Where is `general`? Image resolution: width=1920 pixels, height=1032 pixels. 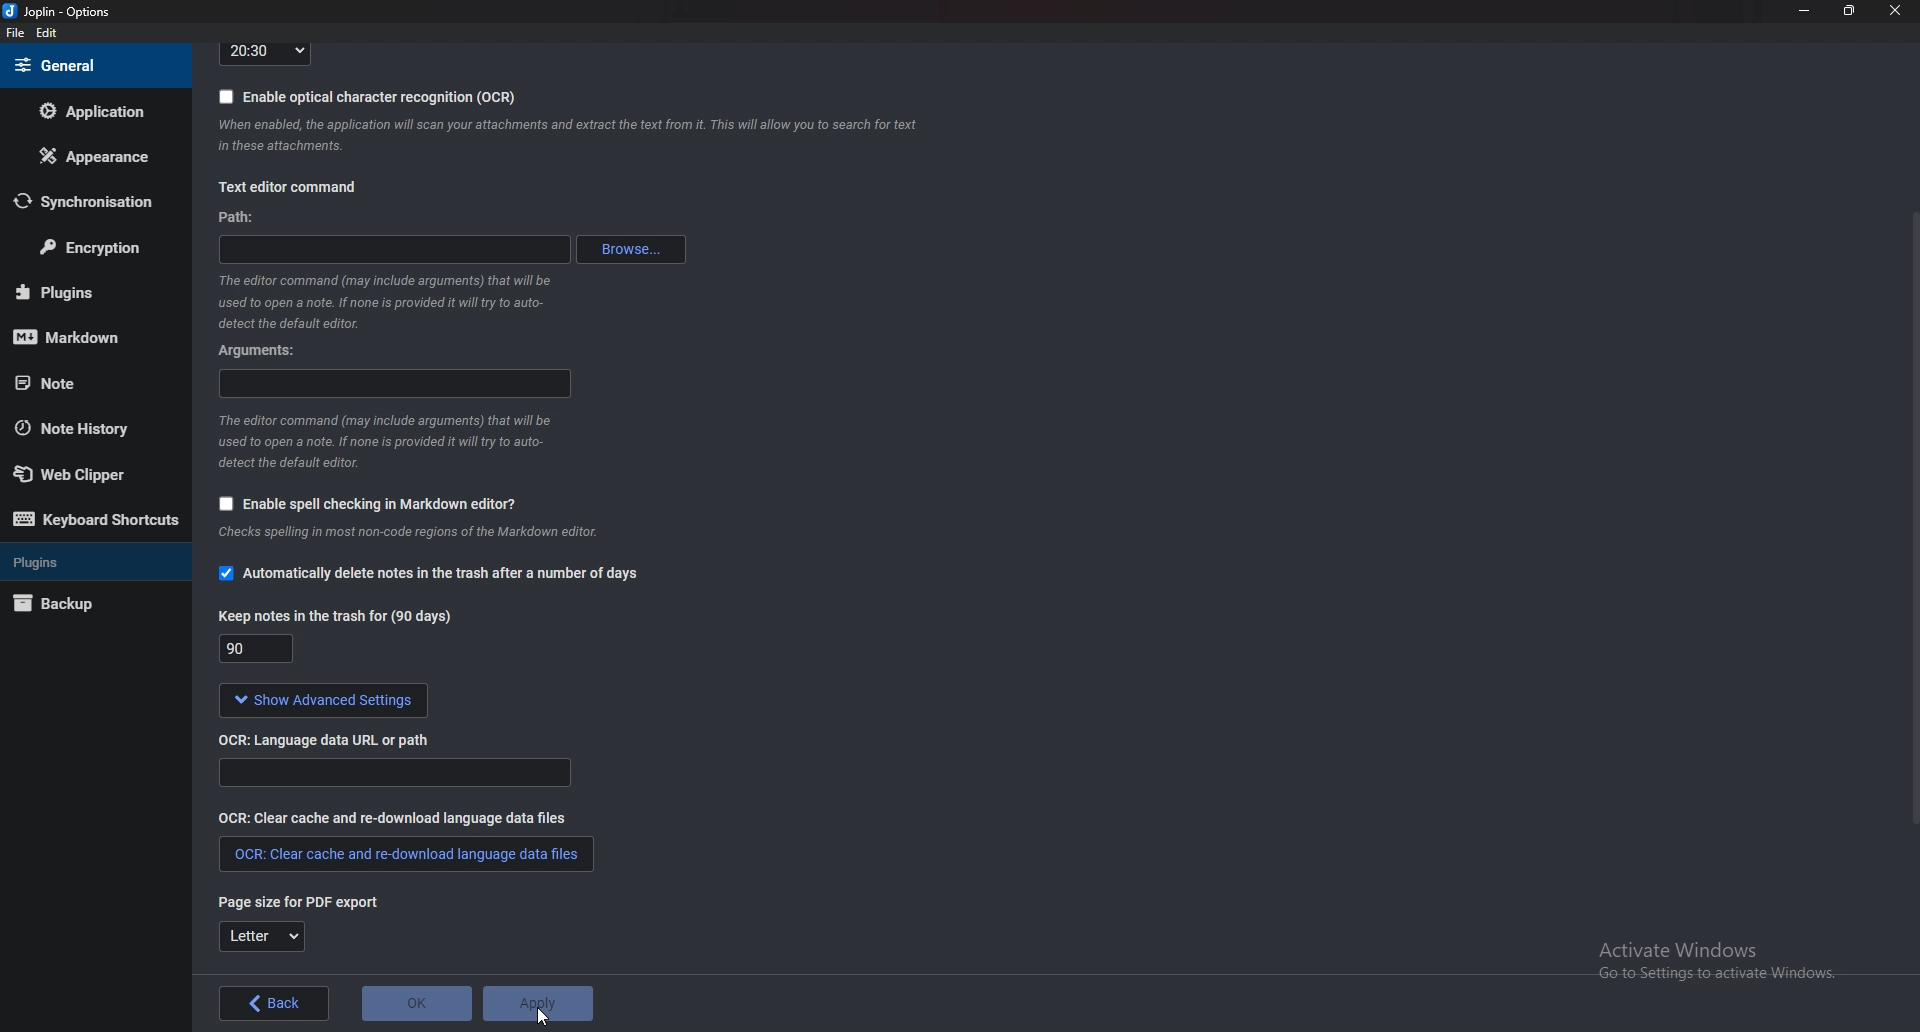
general is located at coordinates (91, 65).